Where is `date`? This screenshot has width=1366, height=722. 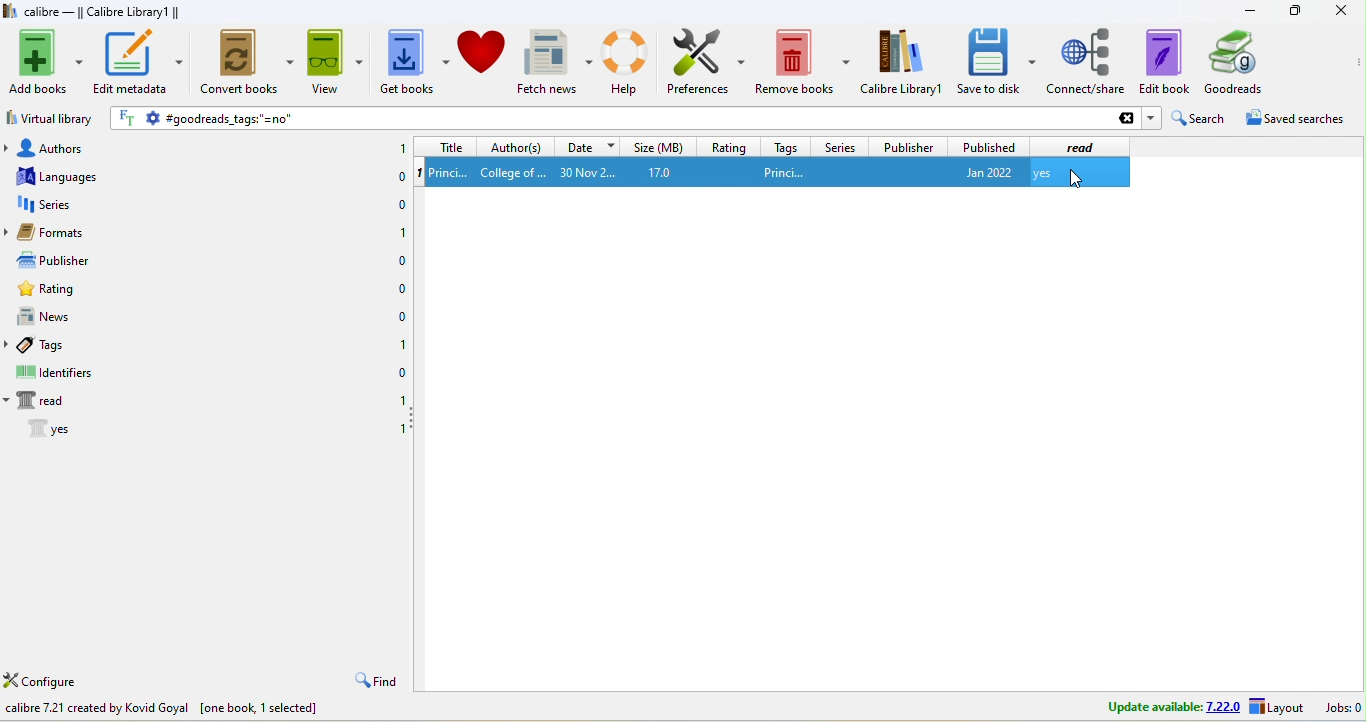 date is located at coordinates (586, 147).